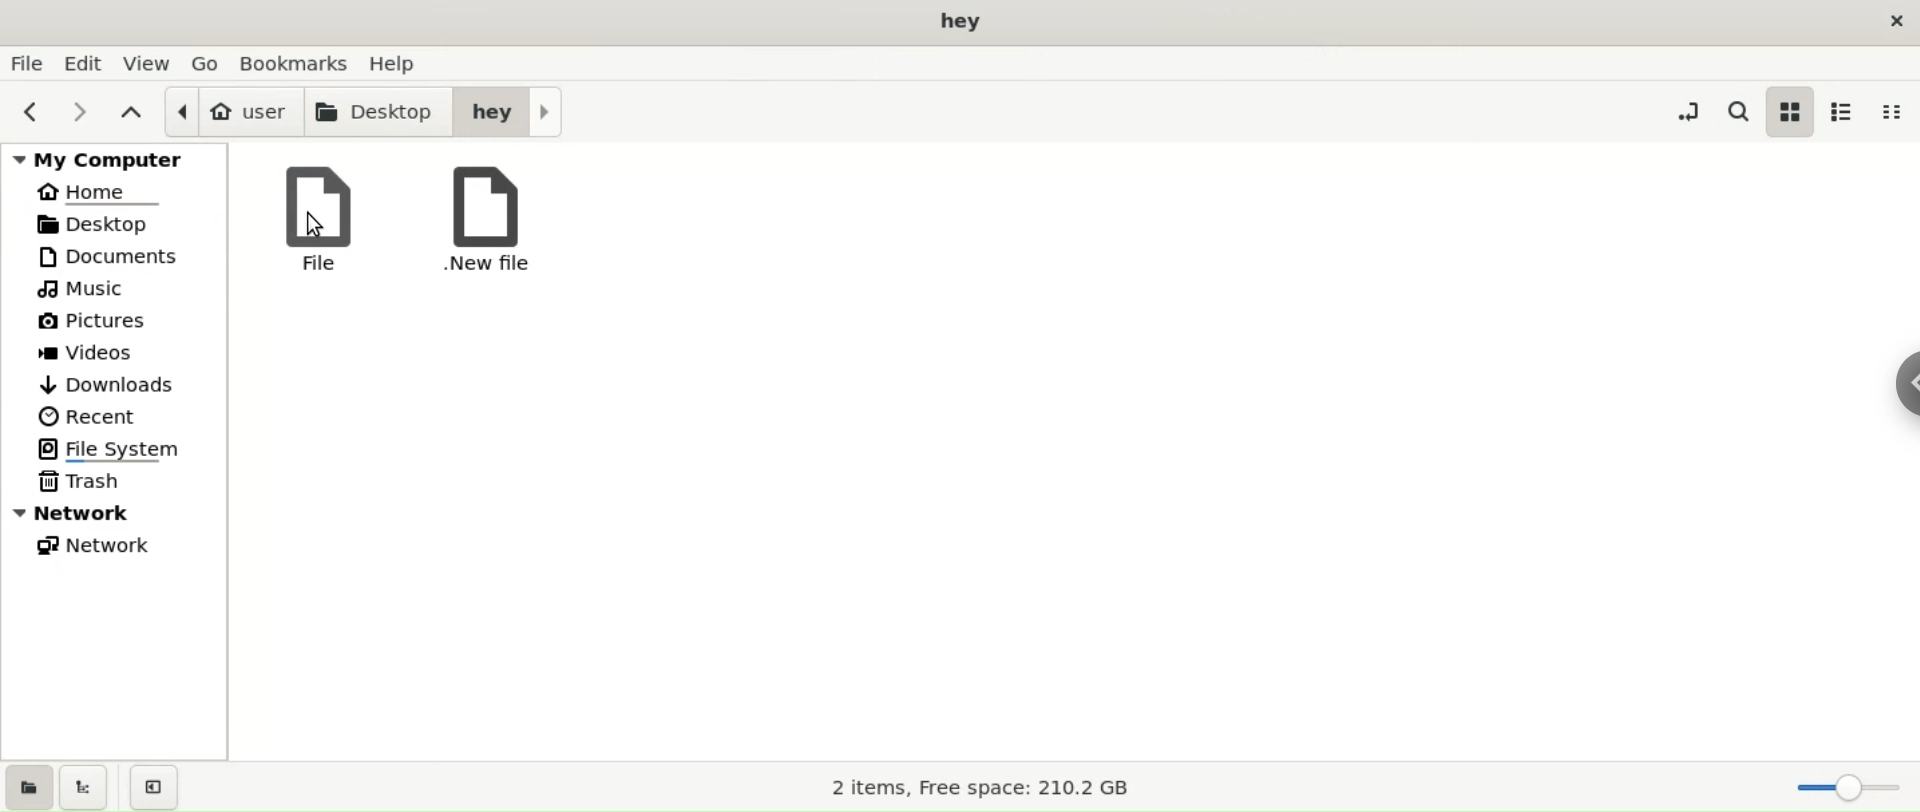 The height and width of the screenshot is (812, 1920). Describe the element at coordinates (403, 61) in the screenshot. I see `help` at that location.